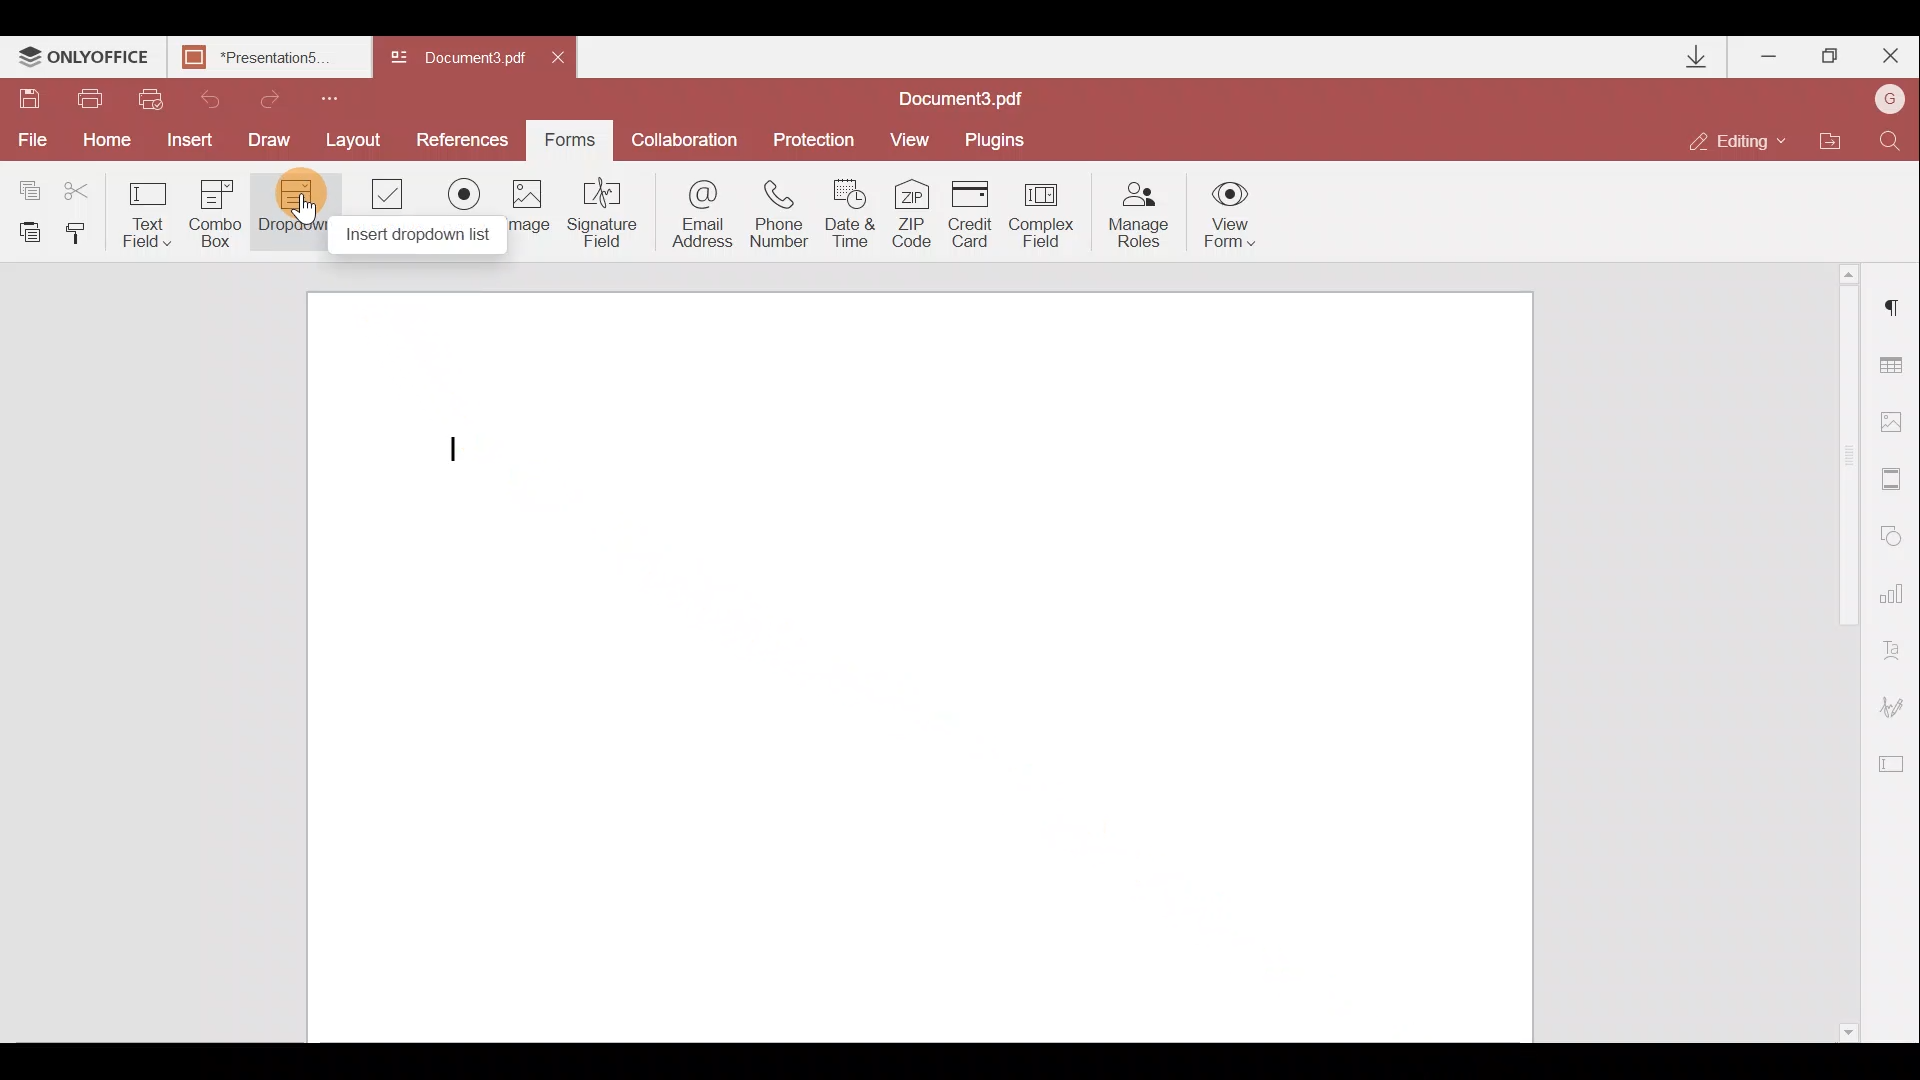  What do you see at coordinates (998, 137) in the screenshot?
I see `Plugins` at bounding box center [998, 137].